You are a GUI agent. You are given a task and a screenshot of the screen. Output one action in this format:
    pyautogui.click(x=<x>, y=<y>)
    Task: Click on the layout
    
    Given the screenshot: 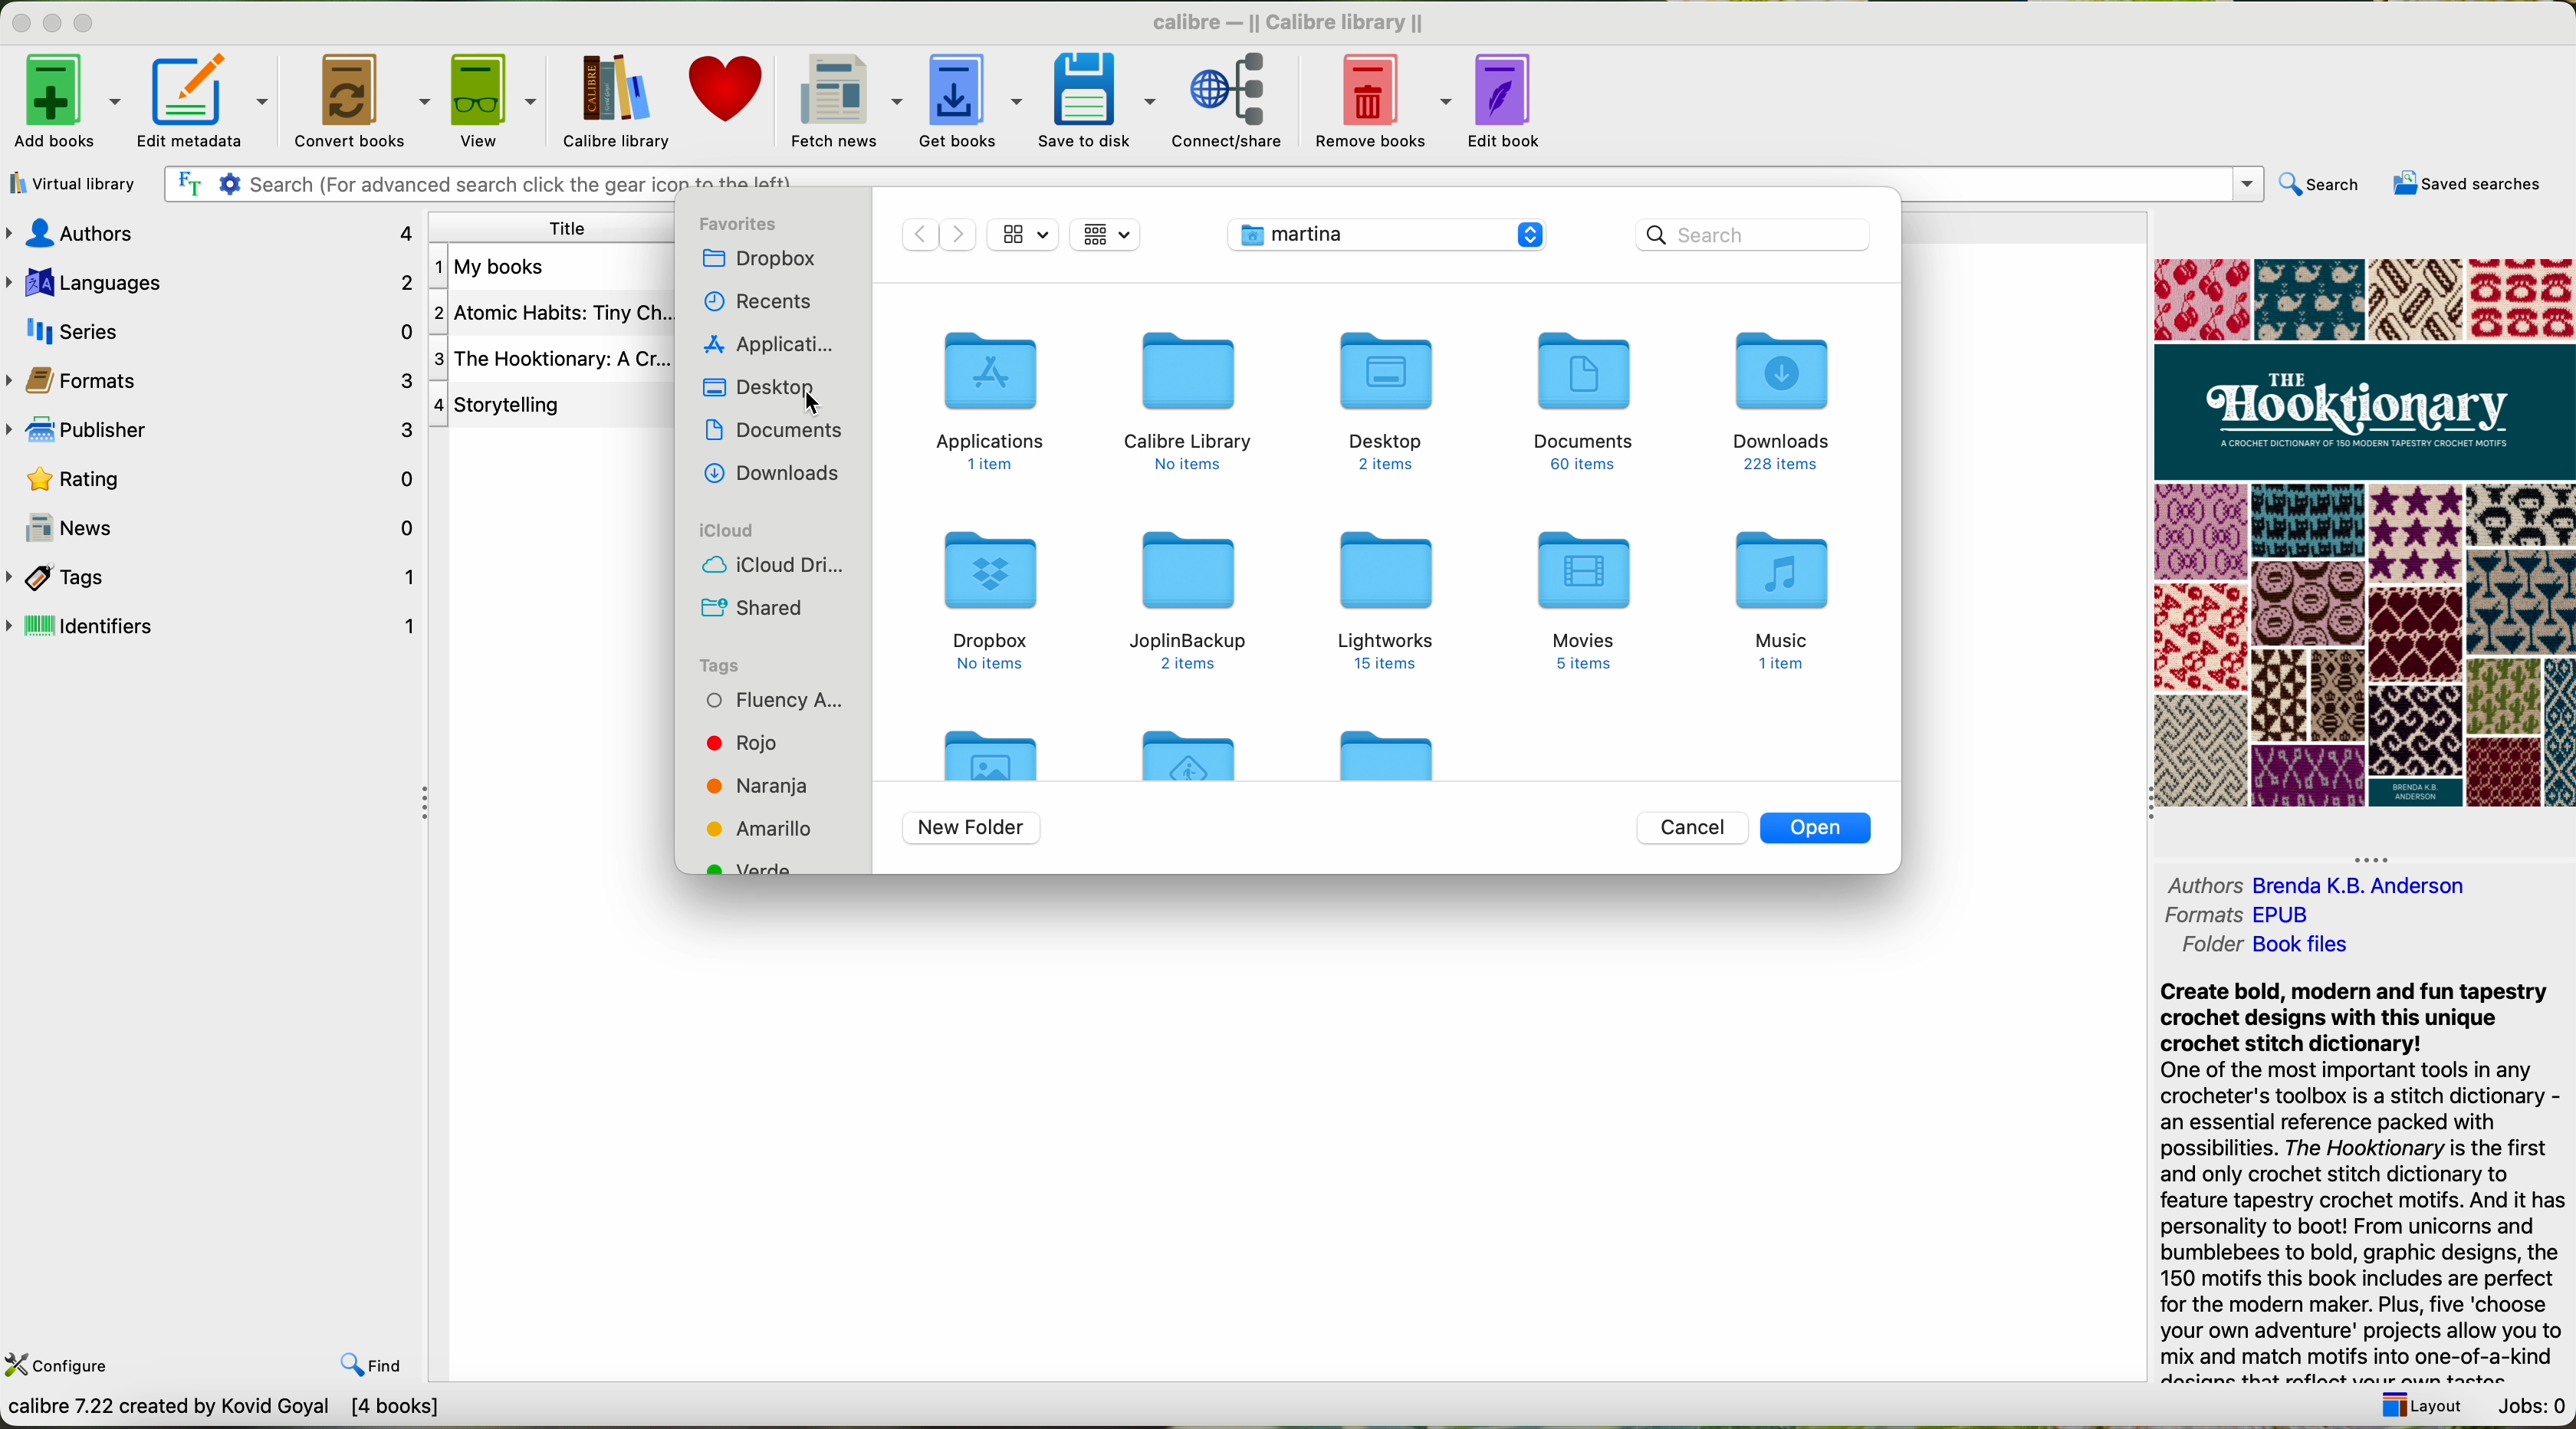 What is the action you would take?
    pyautogui.click(x=2416, y=1405)
    